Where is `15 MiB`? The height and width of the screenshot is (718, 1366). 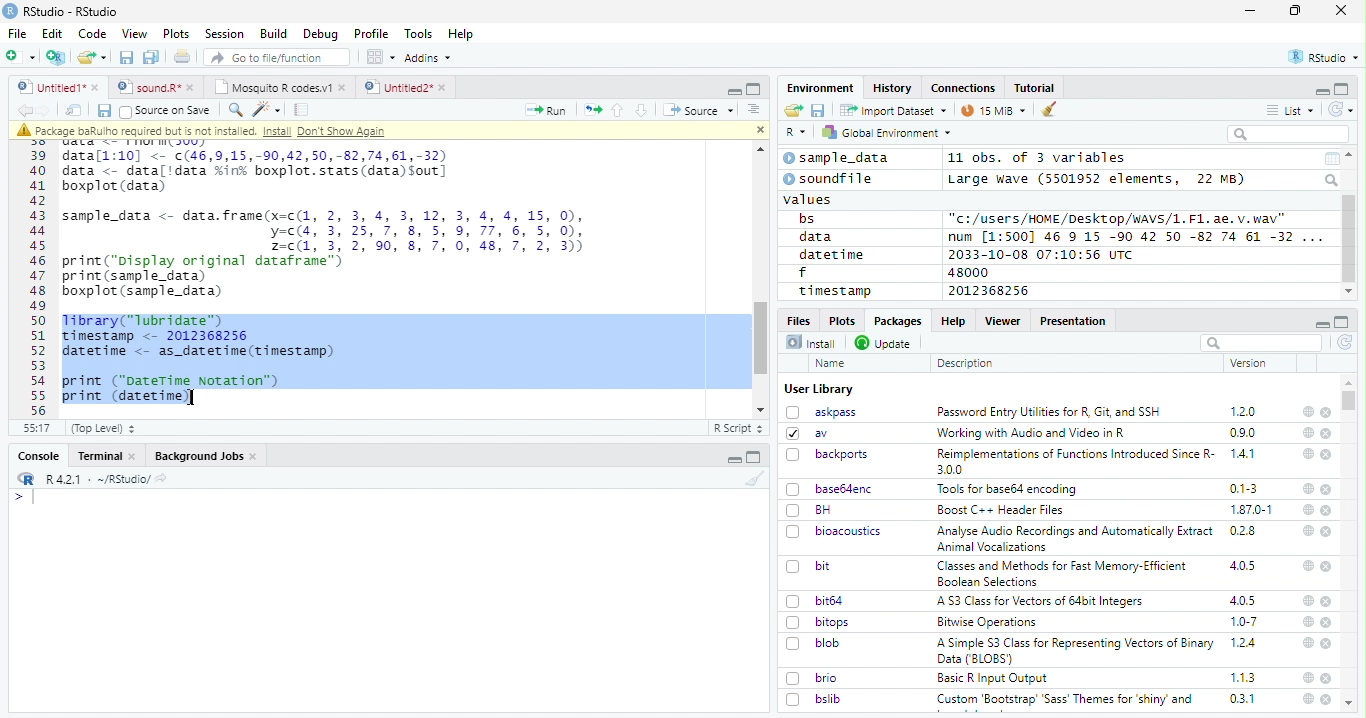
15 MiB is located at coordinates (994, 110).